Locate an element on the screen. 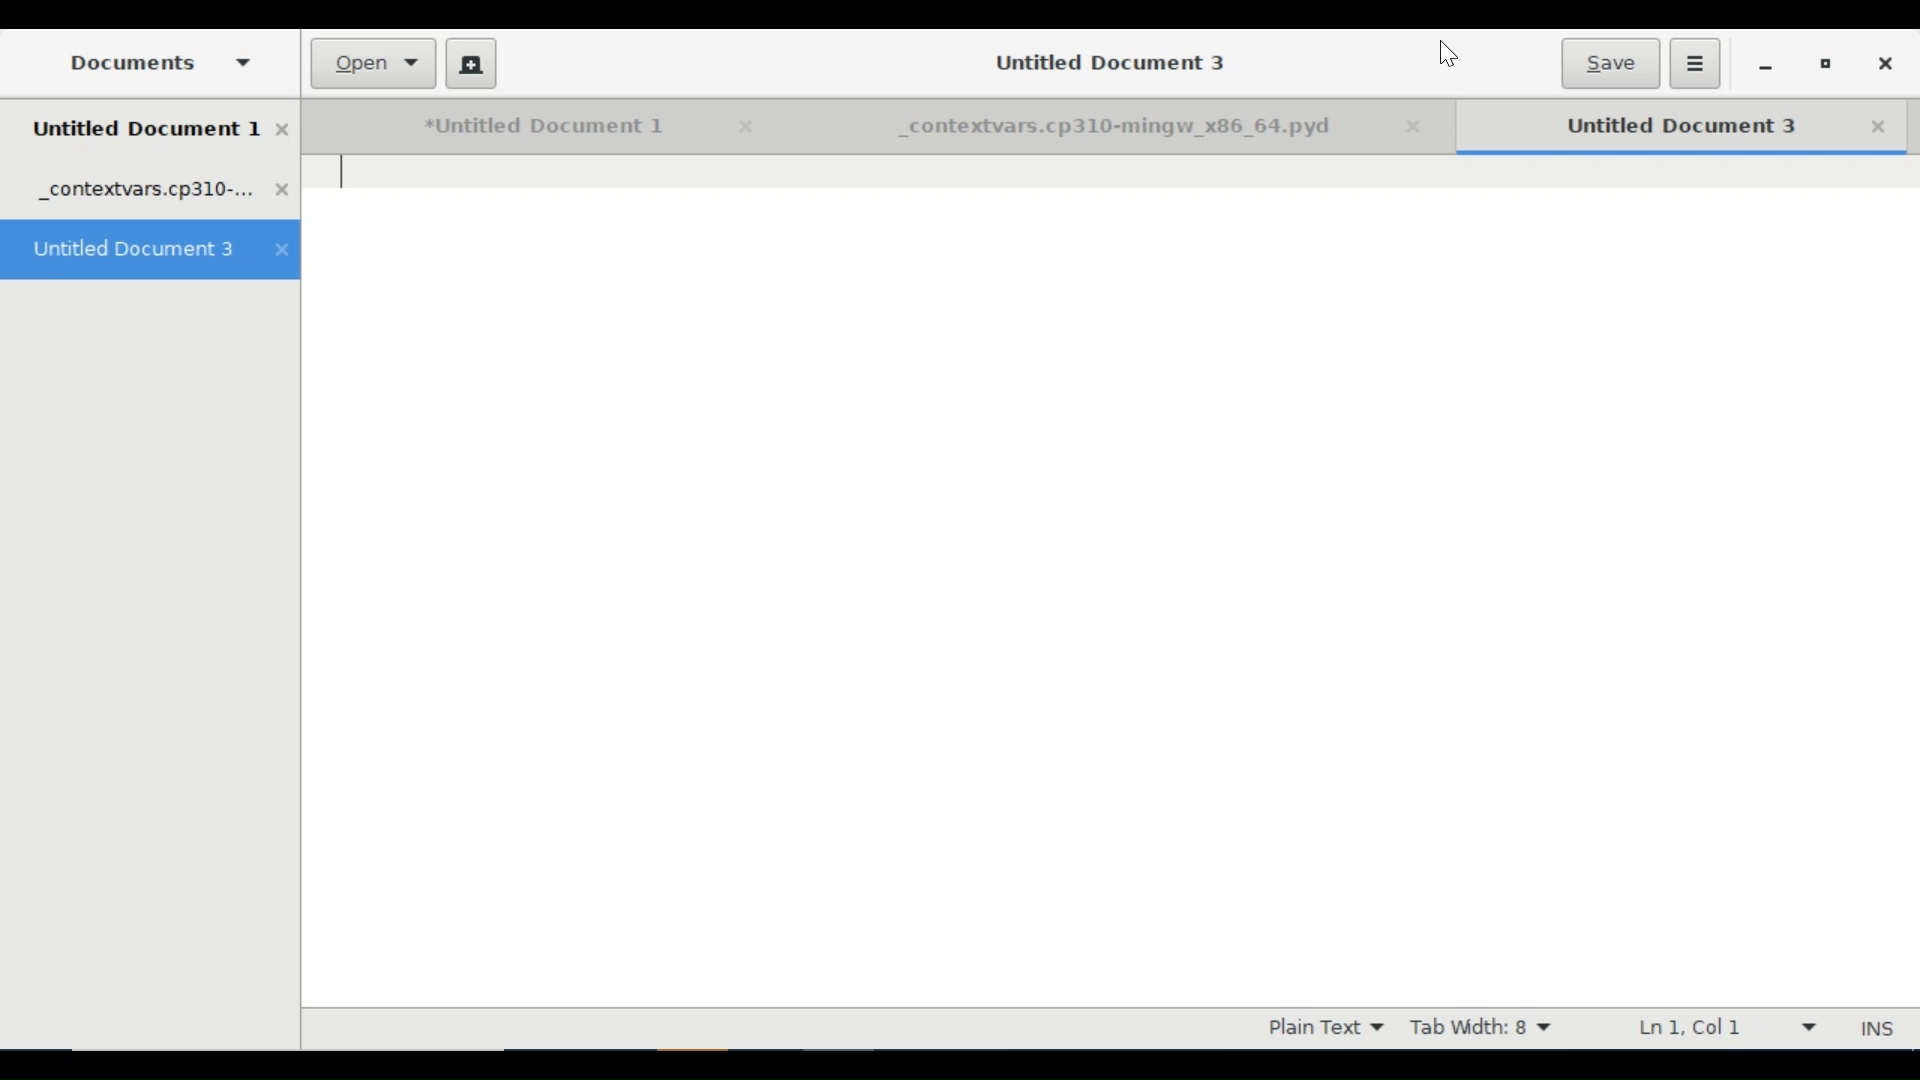 Image resolution: width=1920 pixels, height=1080 pixels. _contextvars.cp310-minger_xc86_64.pyd tab is located at coordinates (164, 192).